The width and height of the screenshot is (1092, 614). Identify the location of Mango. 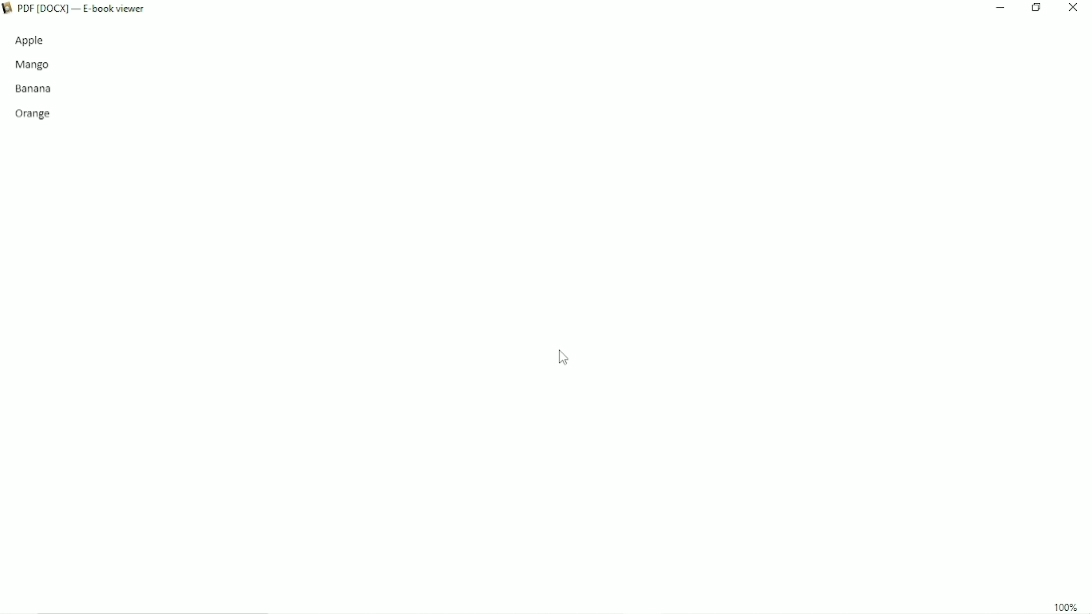
(35, 65).